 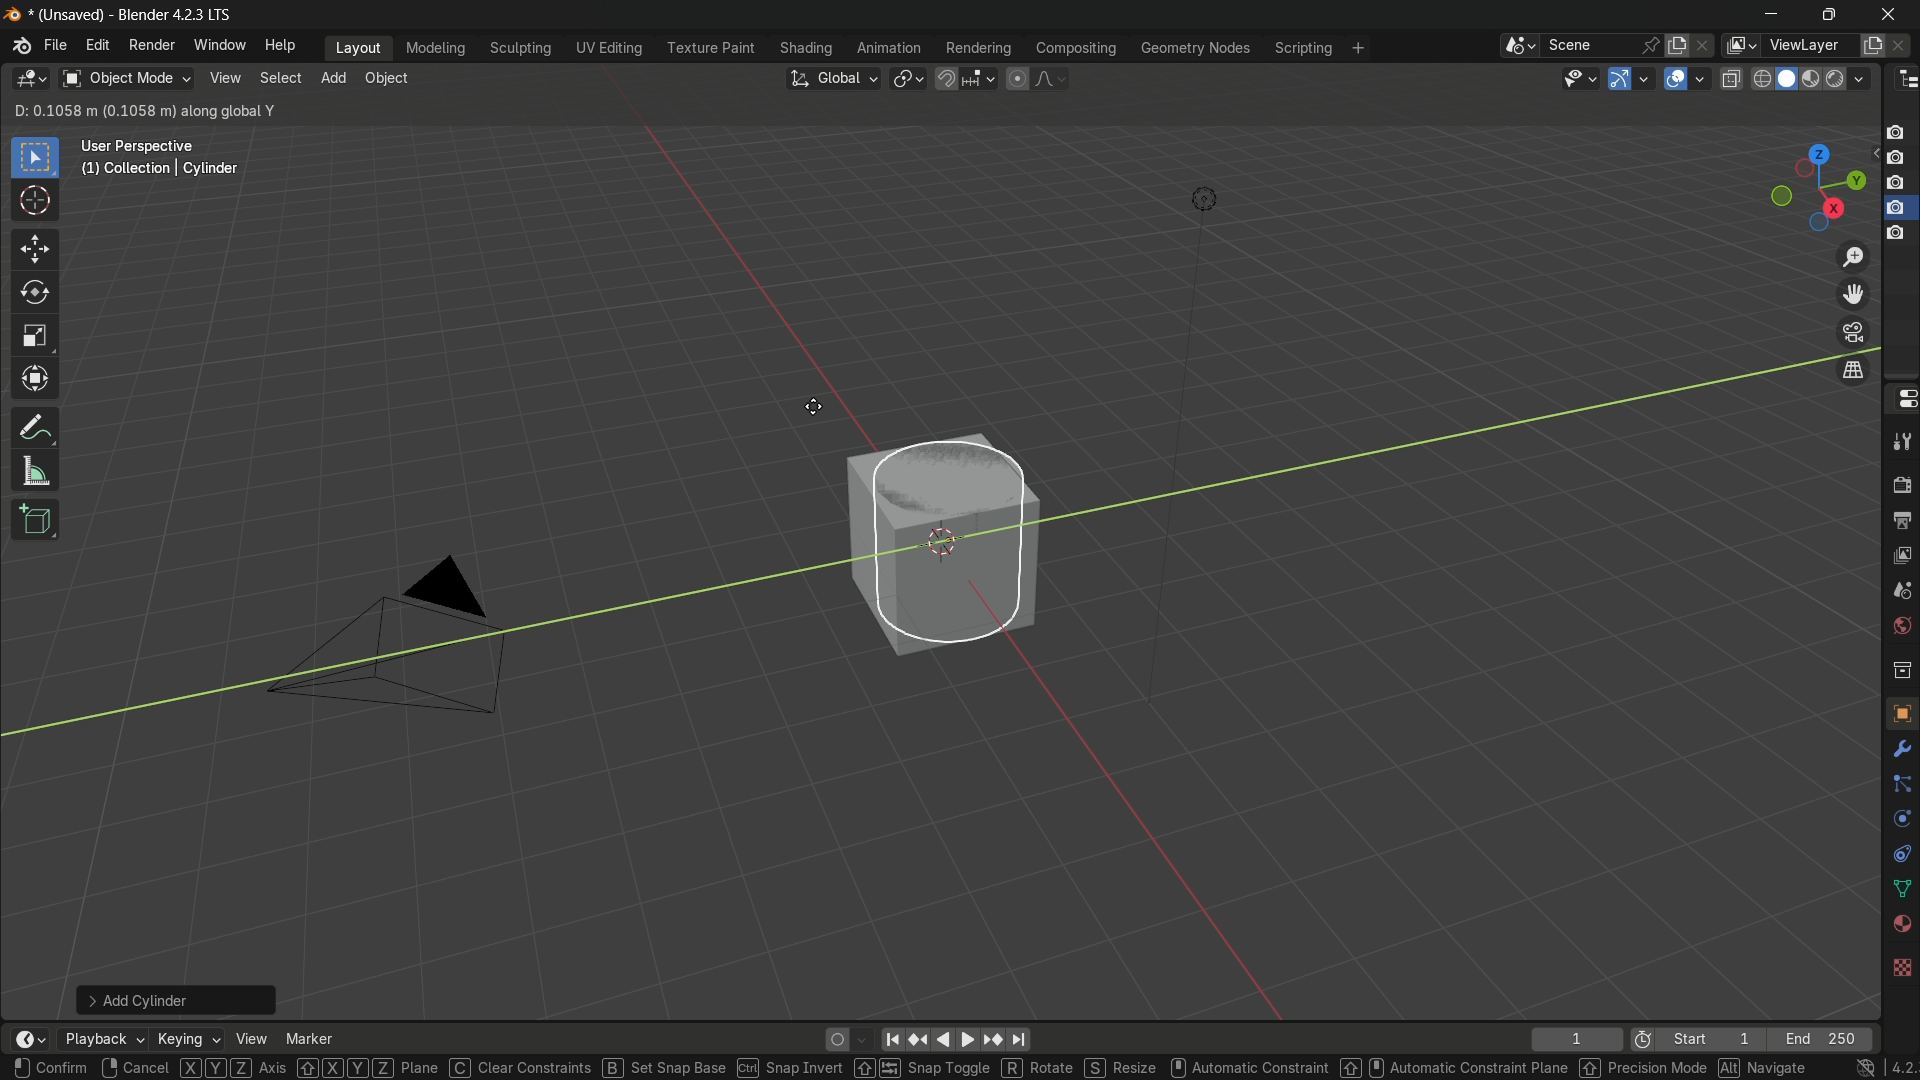 I want to click on cursor, so click(x=811, y=407).